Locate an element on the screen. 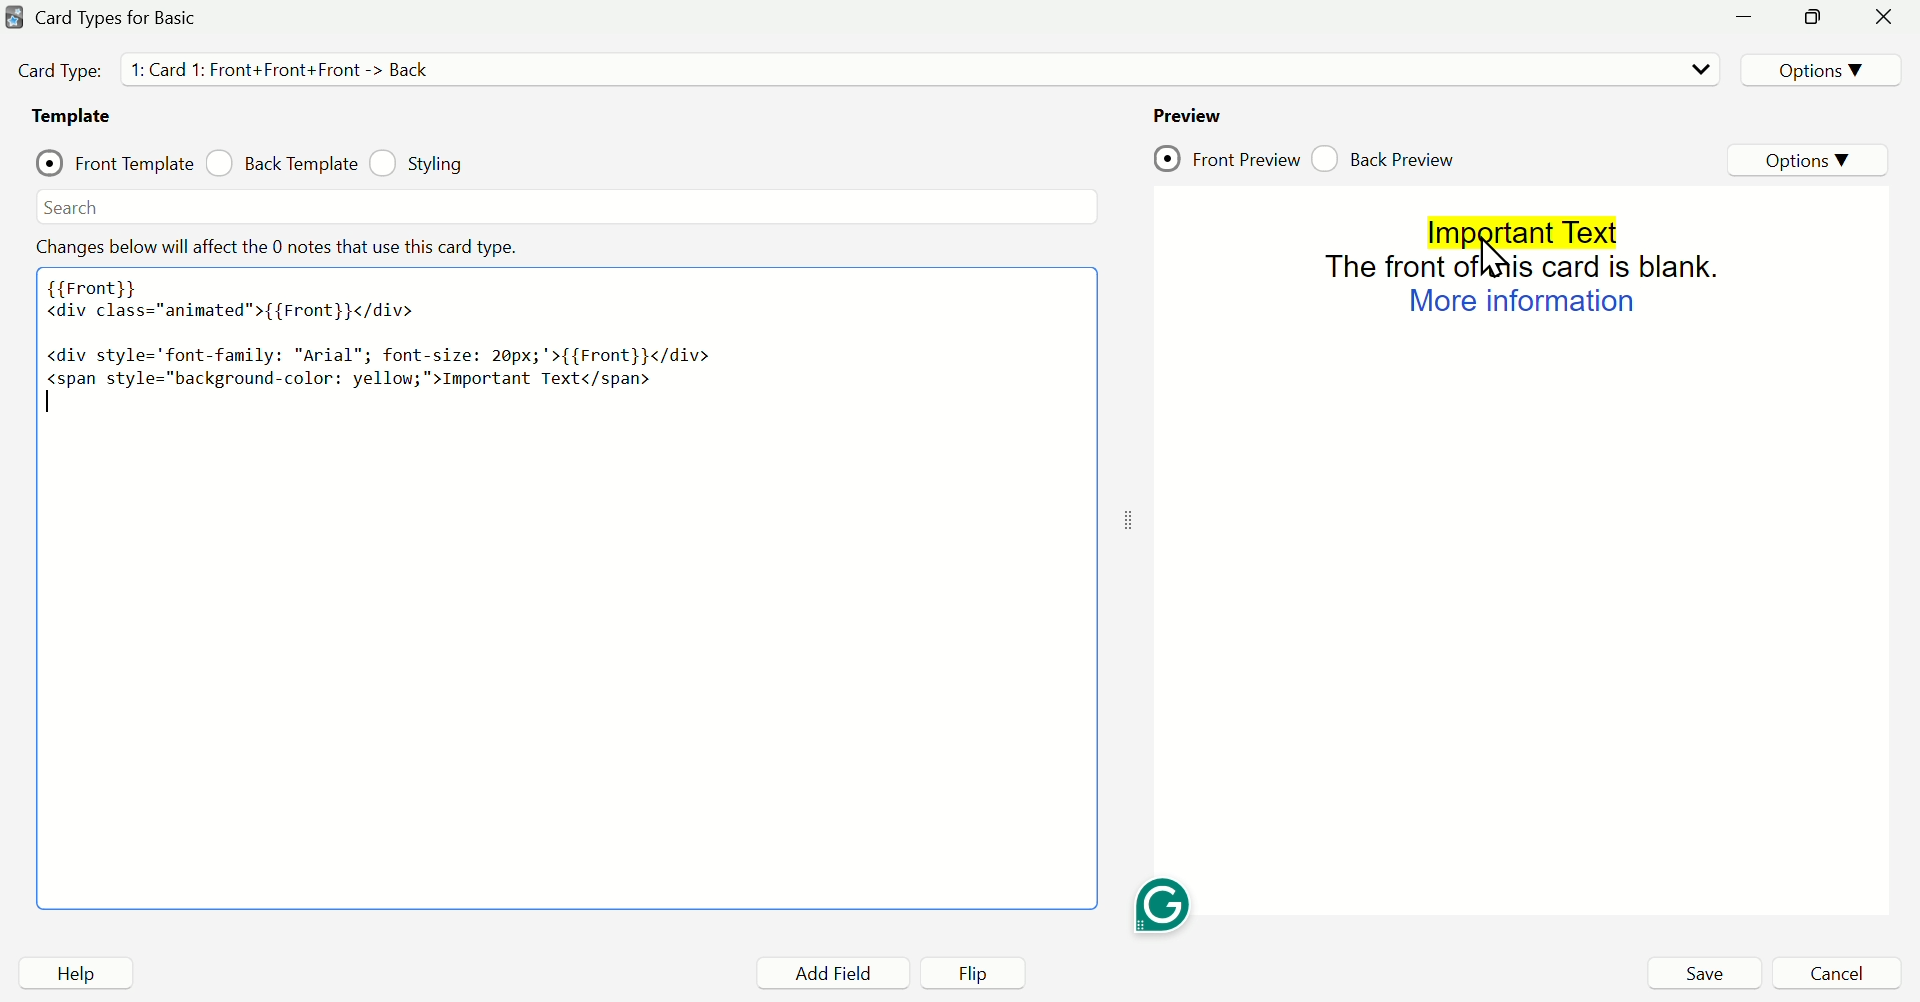 The width and height of the screenshot is (1920, 1002). Options is located at coordinates (1809, 157).